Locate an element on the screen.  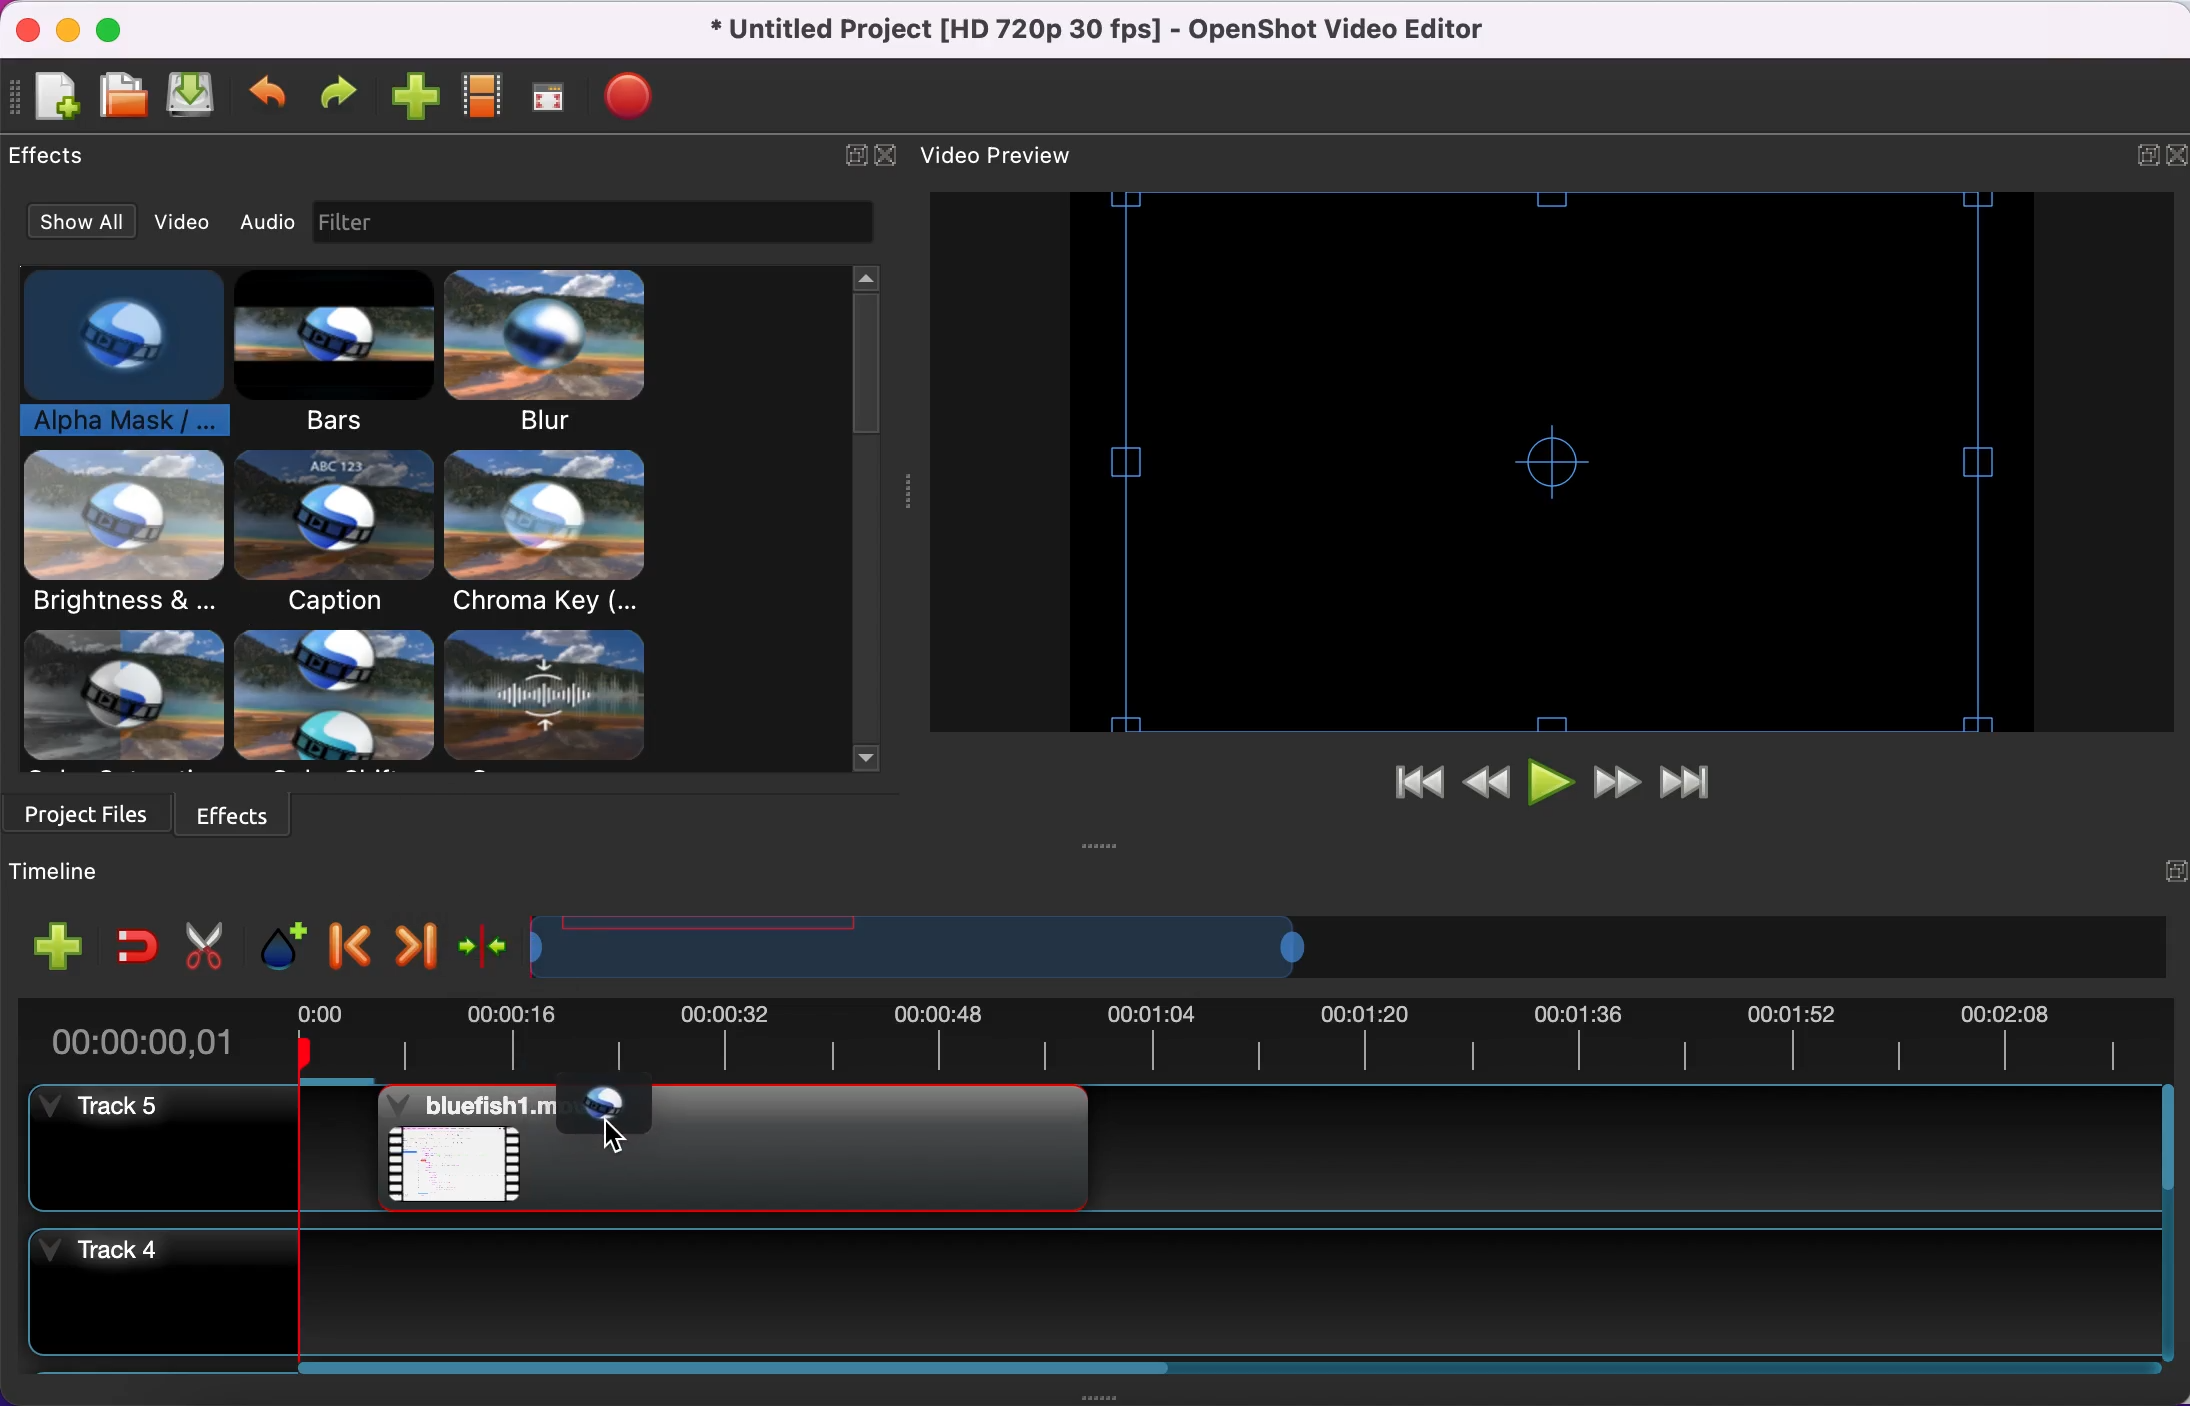
import video is located at coordinates (413, 101).